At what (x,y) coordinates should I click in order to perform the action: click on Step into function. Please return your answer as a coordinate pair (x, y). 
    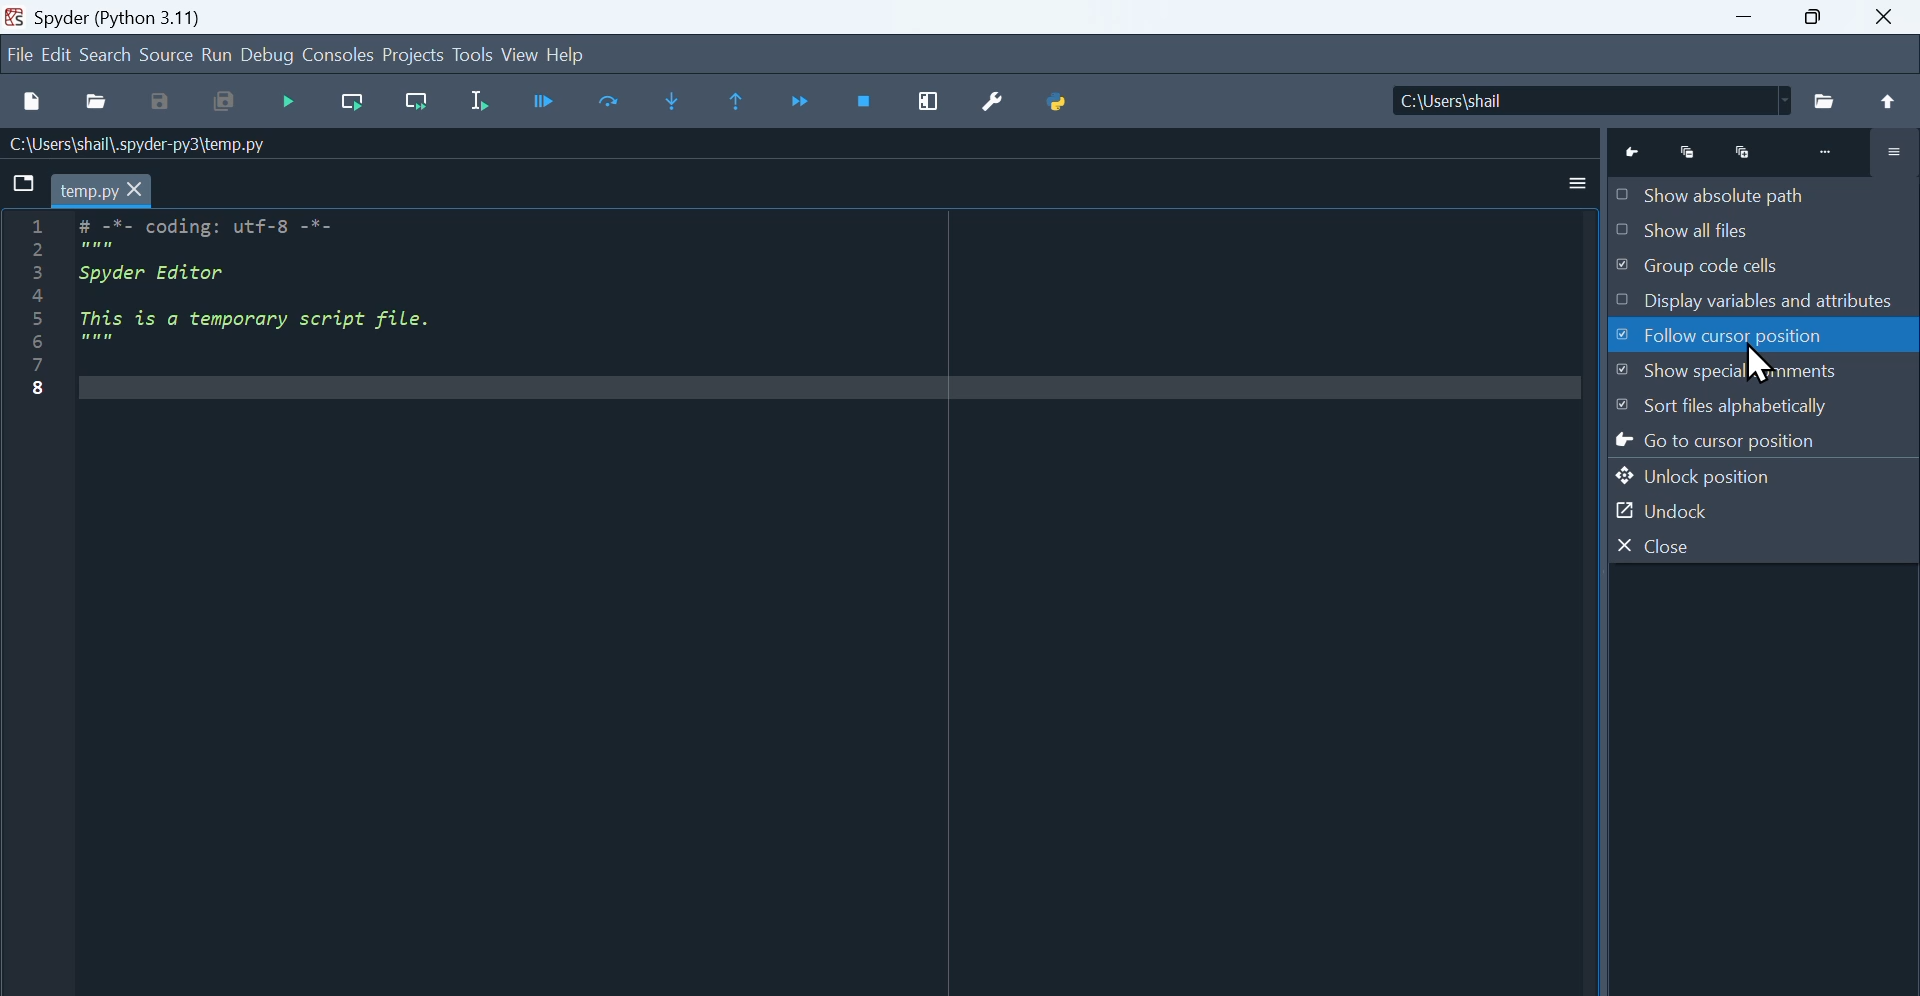
    Looking at the image, I should click on (657, 104).